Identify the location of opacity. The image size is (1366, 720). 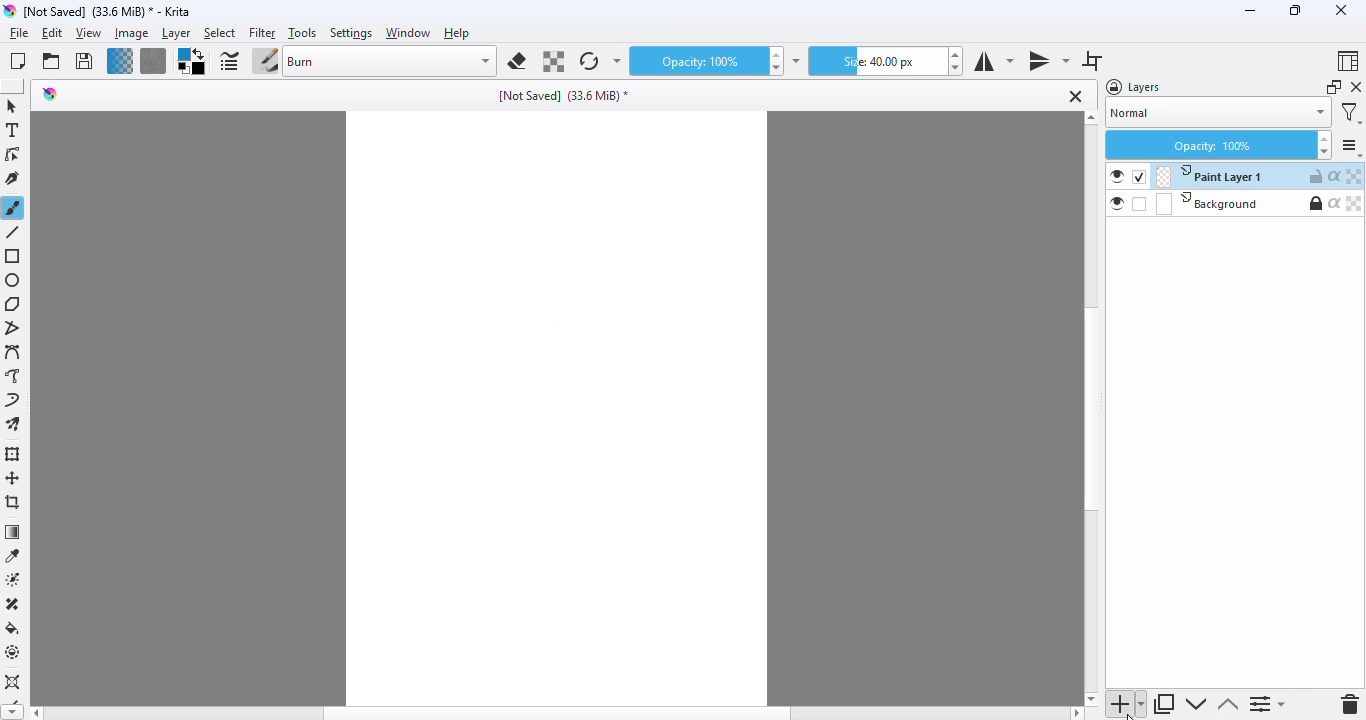
(695, 62).